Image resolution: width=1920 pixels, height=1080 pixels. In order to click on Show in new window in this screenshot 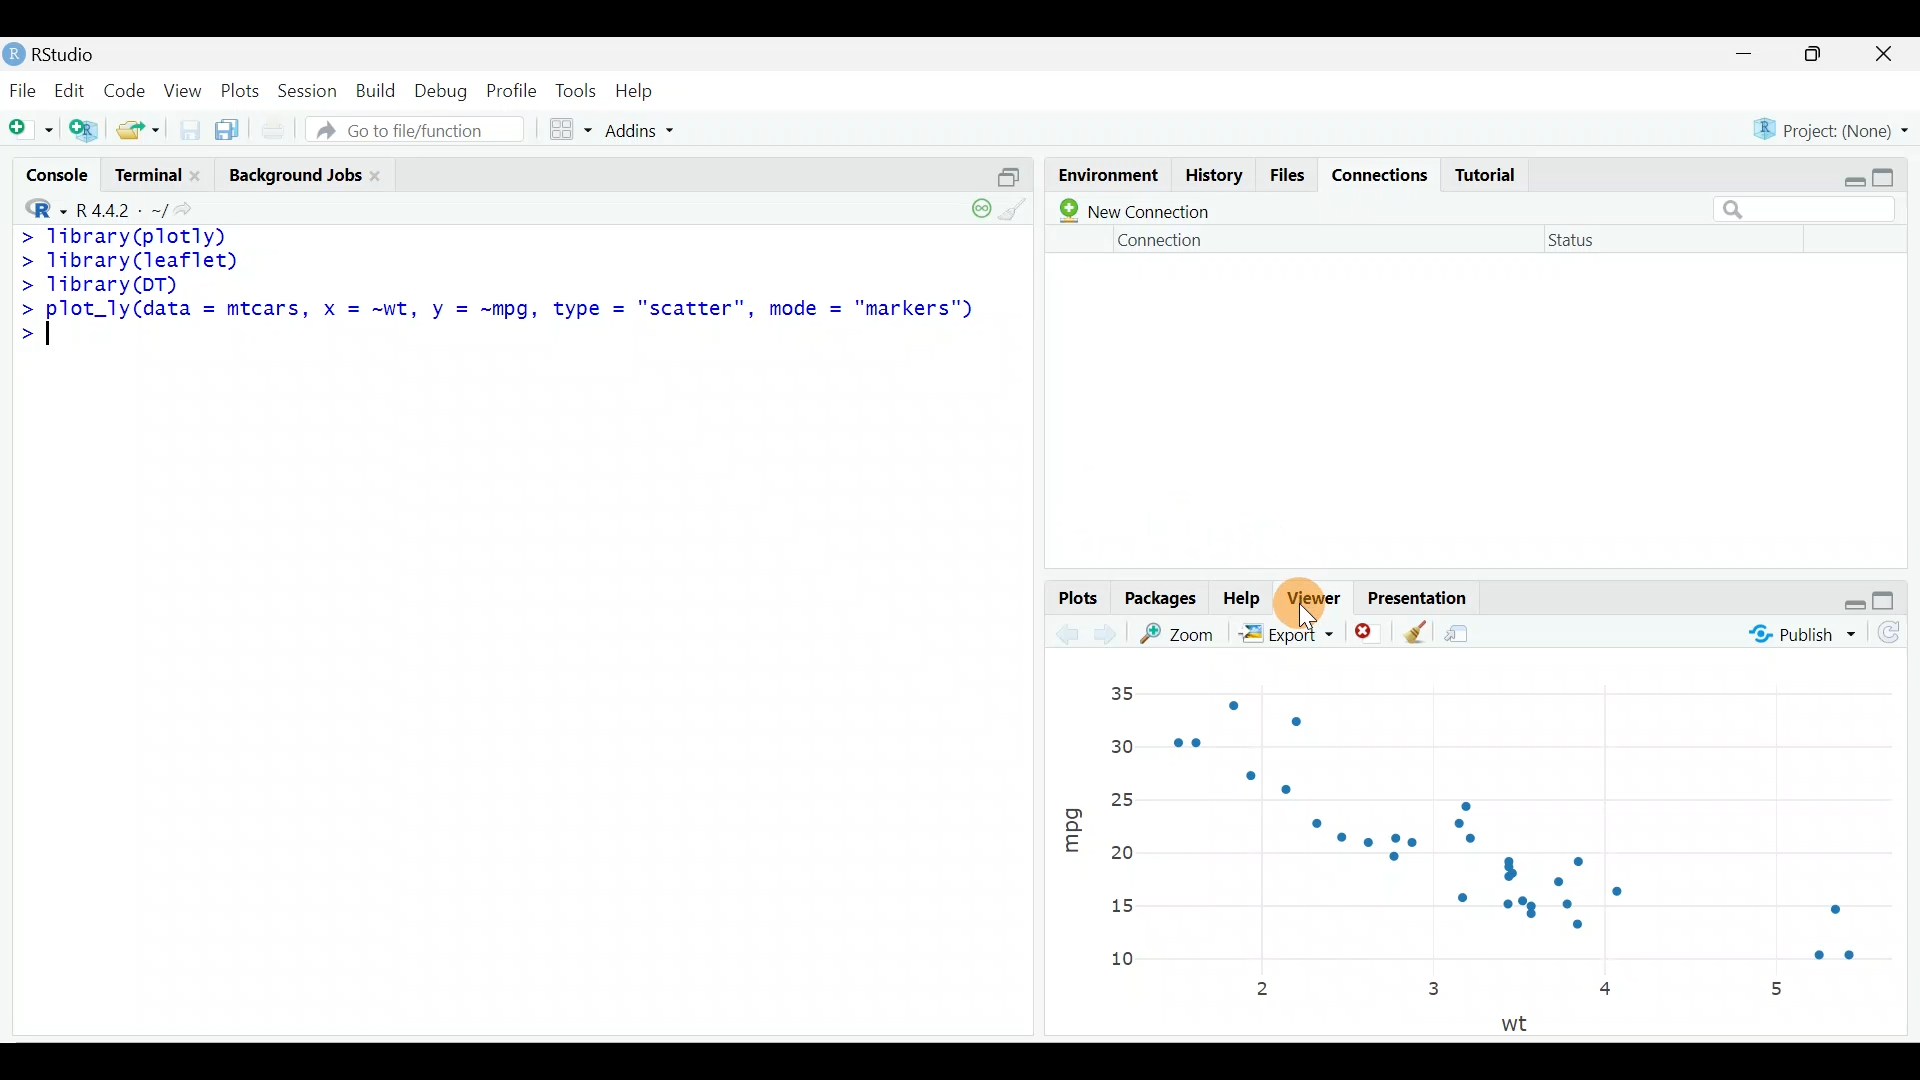, I will do `click(1466, 635)`.